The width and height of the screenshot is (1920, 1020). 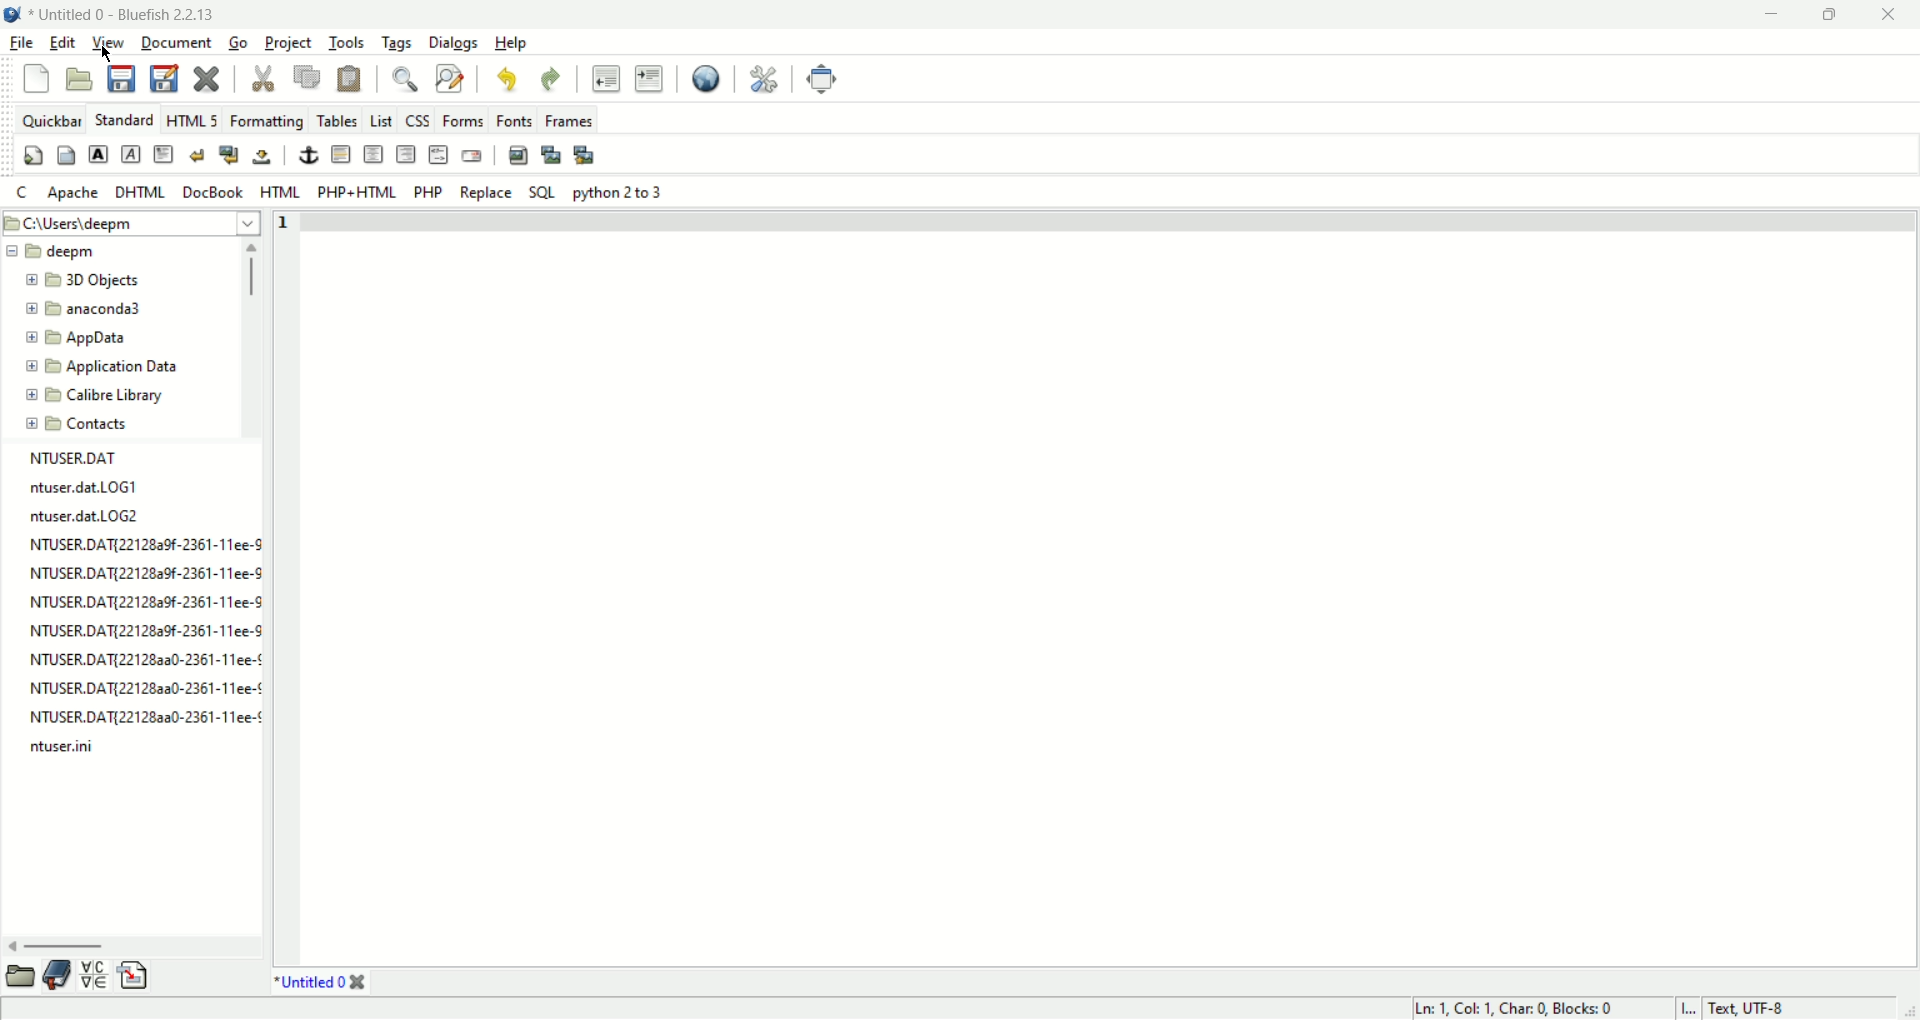 I want to click on NTUSER.DAT[22128aa0-2361-11ee-¢, so click(x=141, y=716).